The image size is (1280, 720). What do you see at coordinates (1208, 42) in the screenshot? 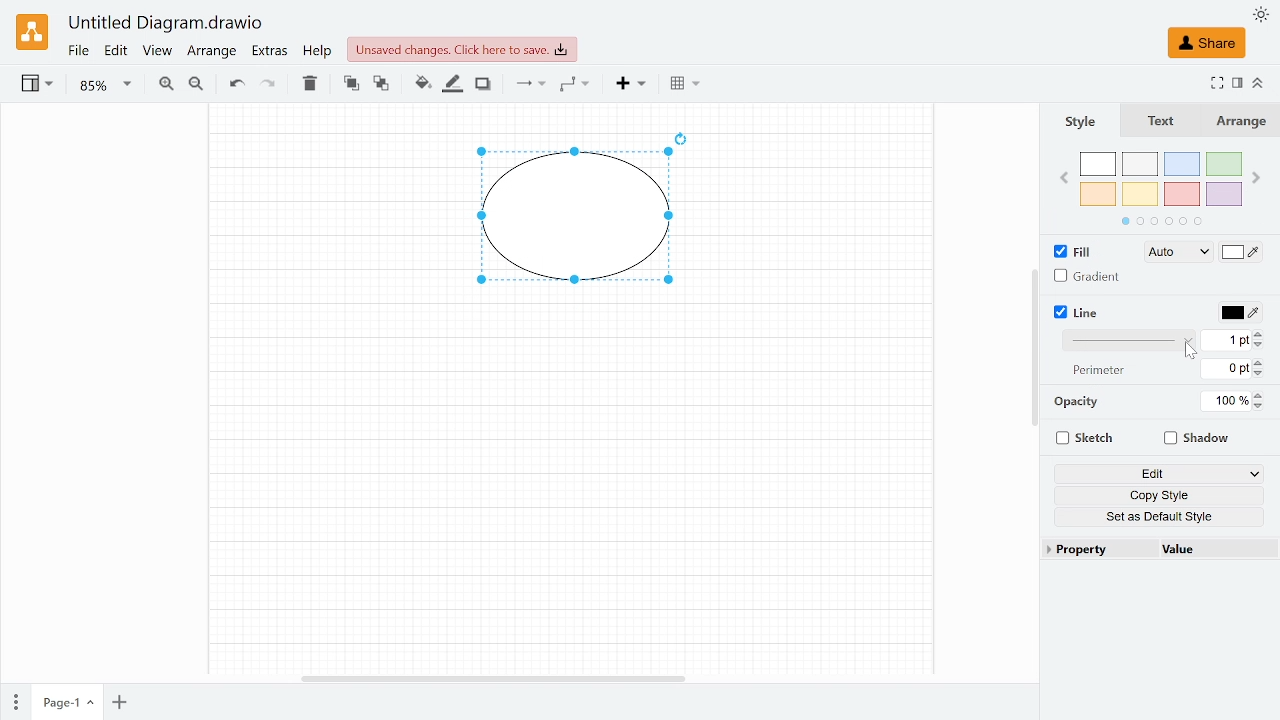
I see `Share` at bounding box center [1208, 42].